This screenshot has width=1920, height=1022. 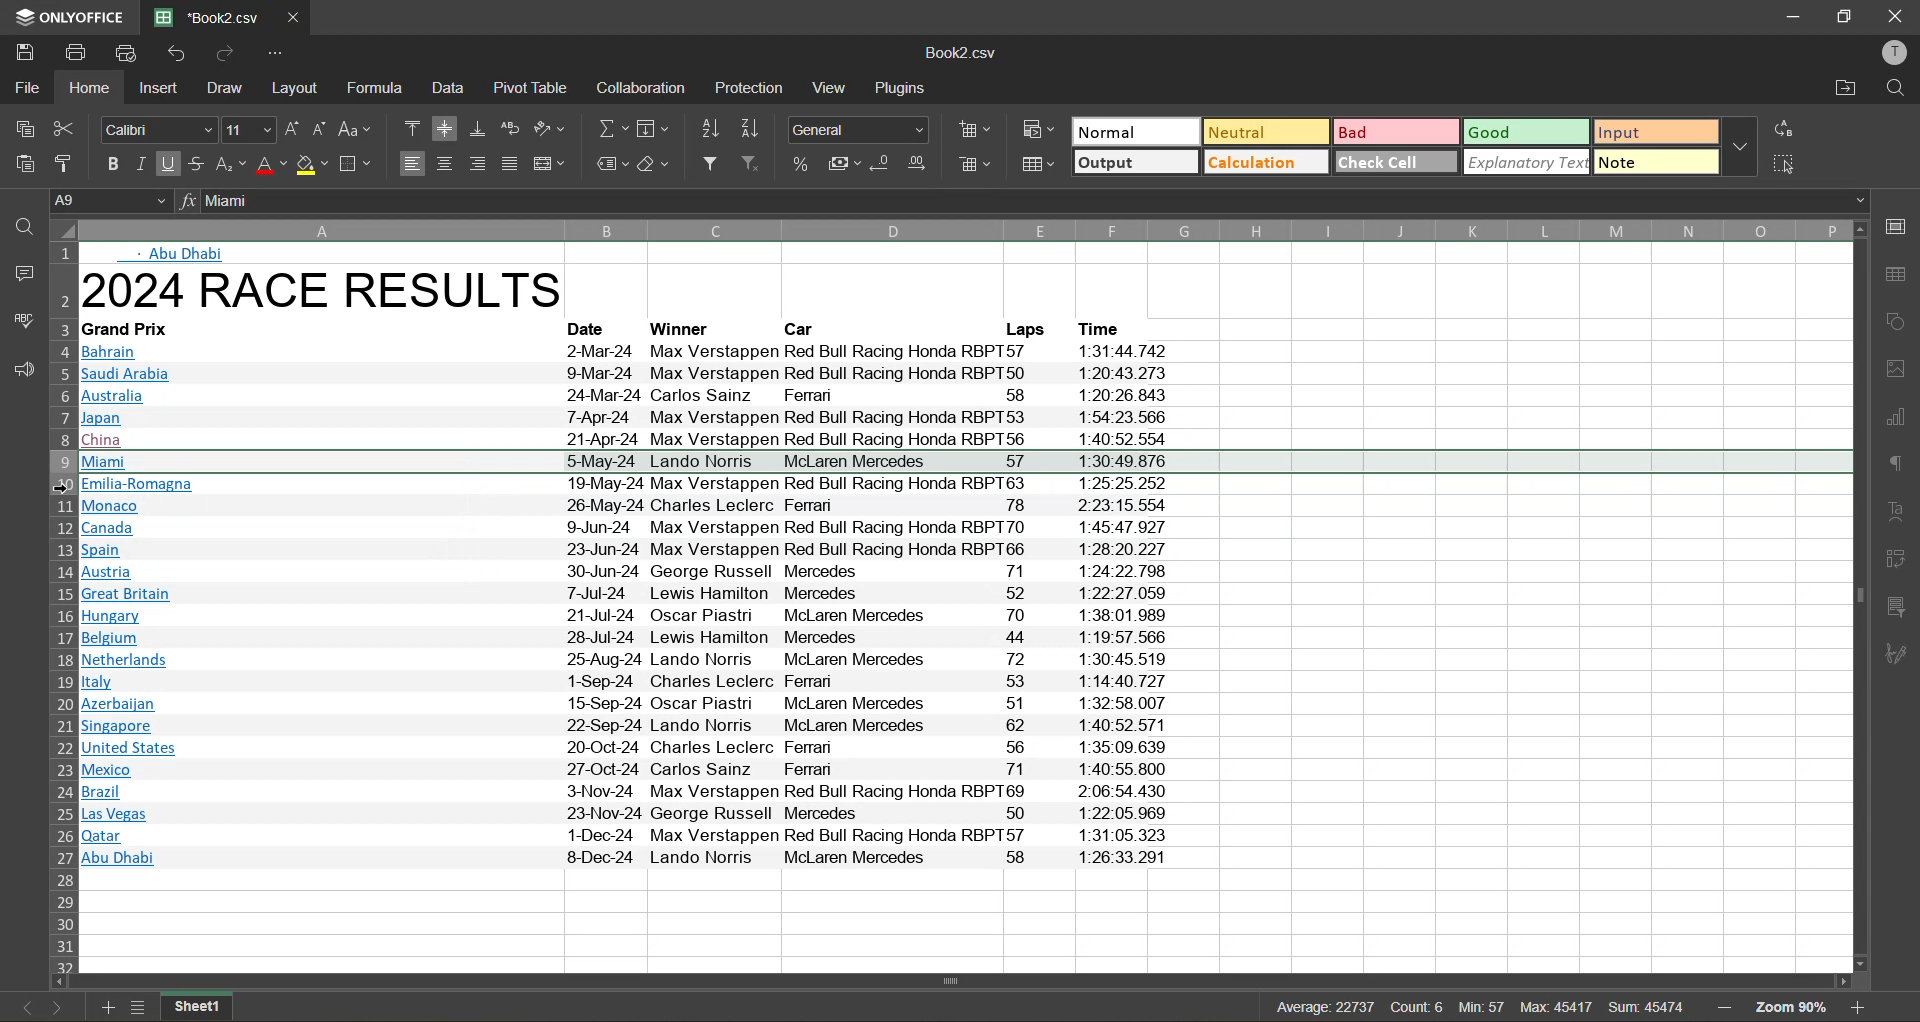 What do you see at coordinates (320, 129) in the screenshot?
I see `decrement size` at bounding box center [320, 129].